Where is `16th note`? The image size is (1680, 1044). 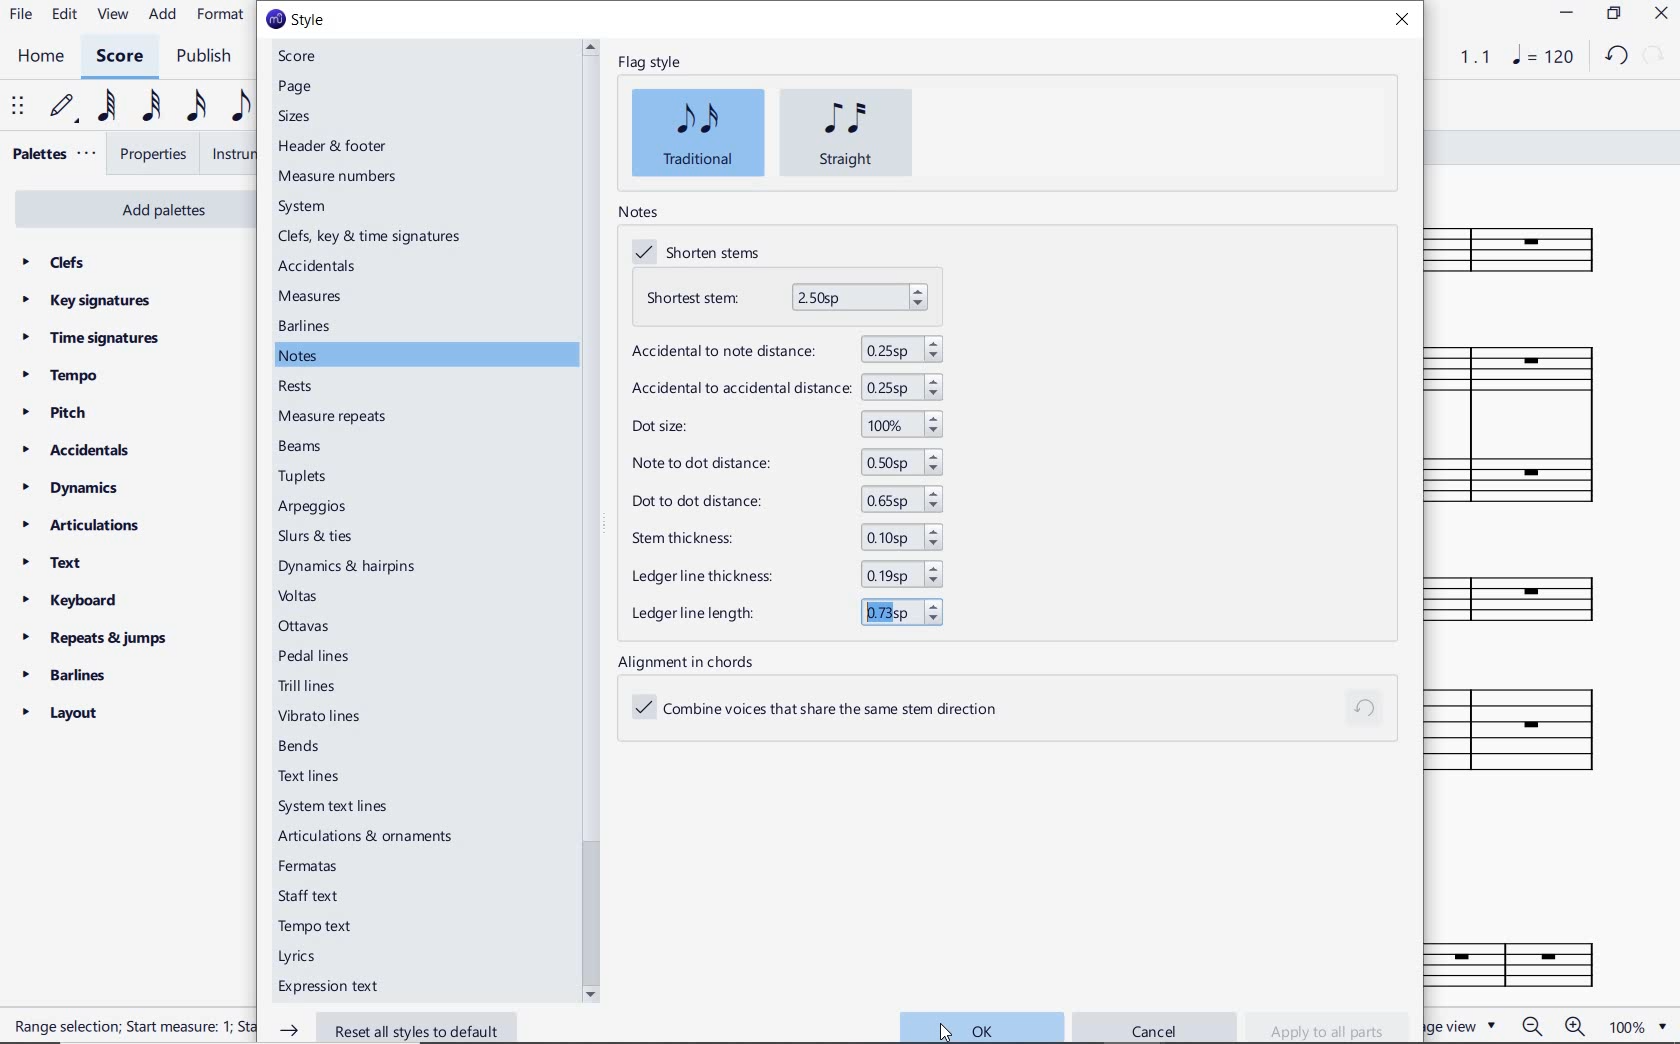 16th note is located at coordinates (198, 110).